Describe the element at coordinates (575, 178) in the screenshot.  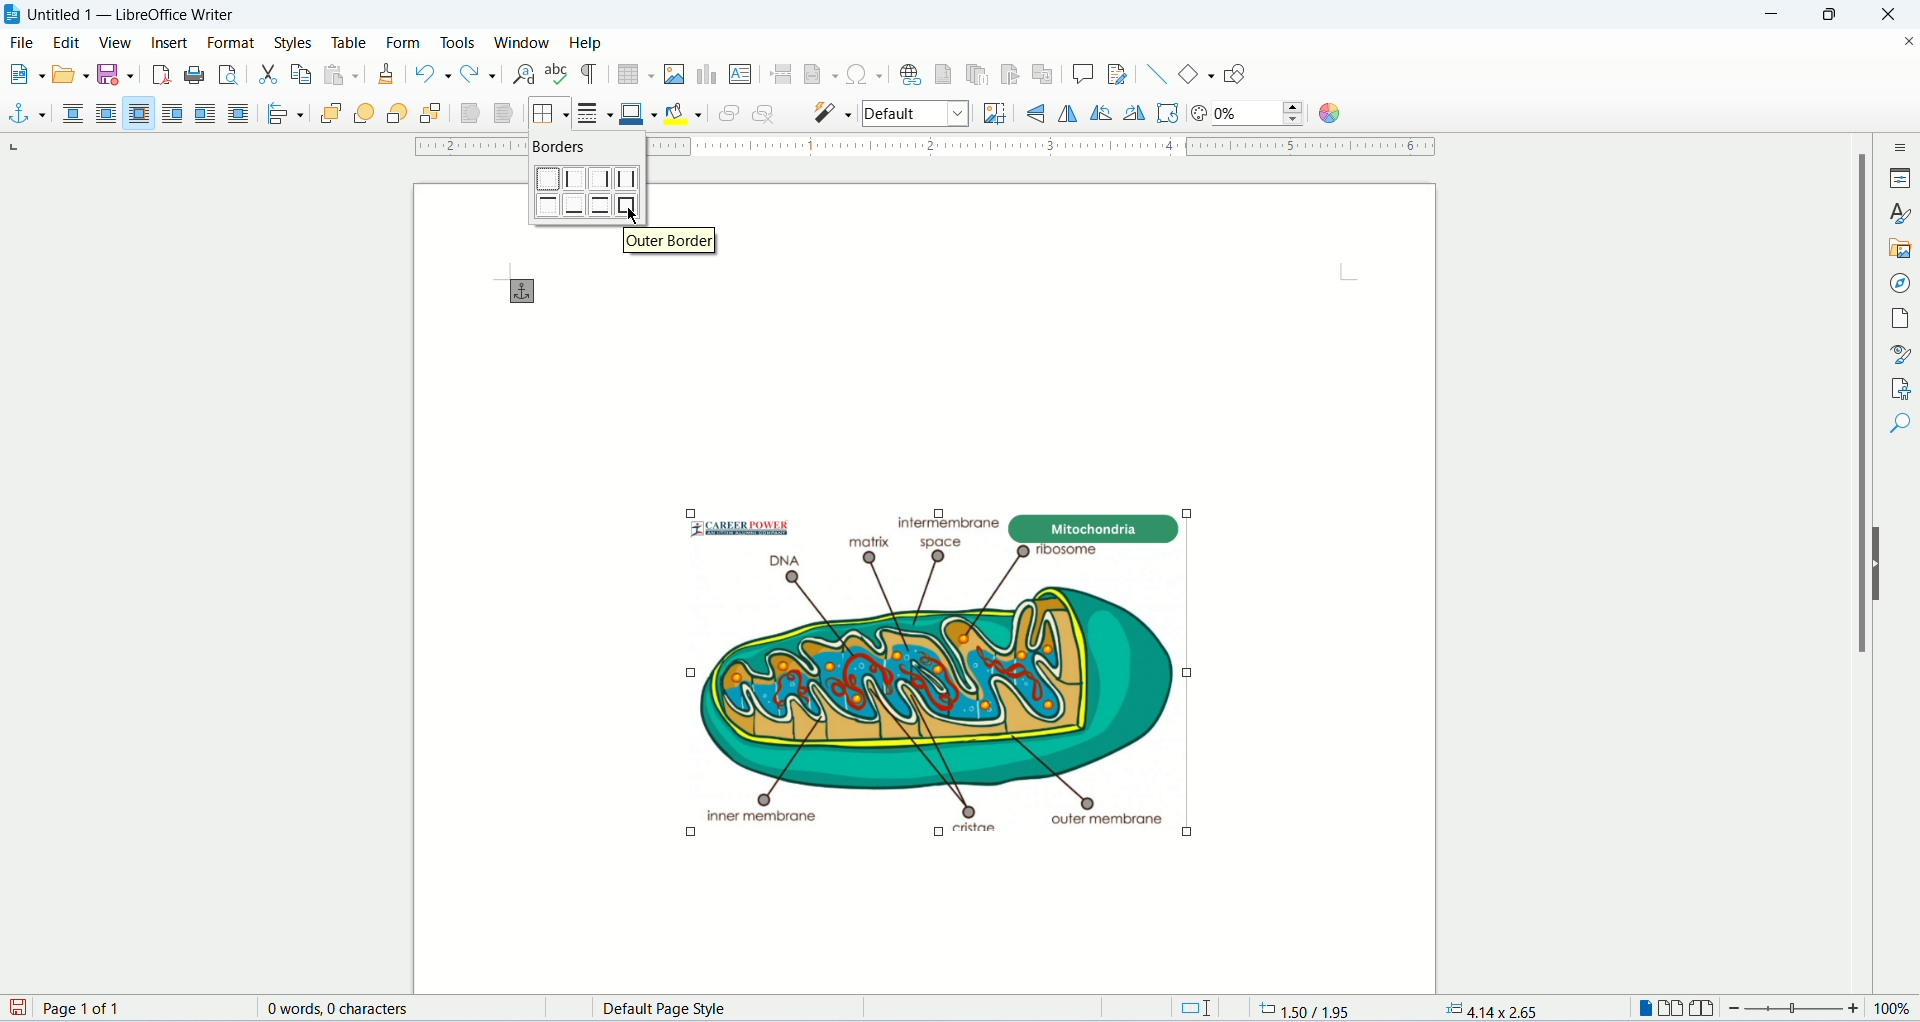
I see `left border` at that location.